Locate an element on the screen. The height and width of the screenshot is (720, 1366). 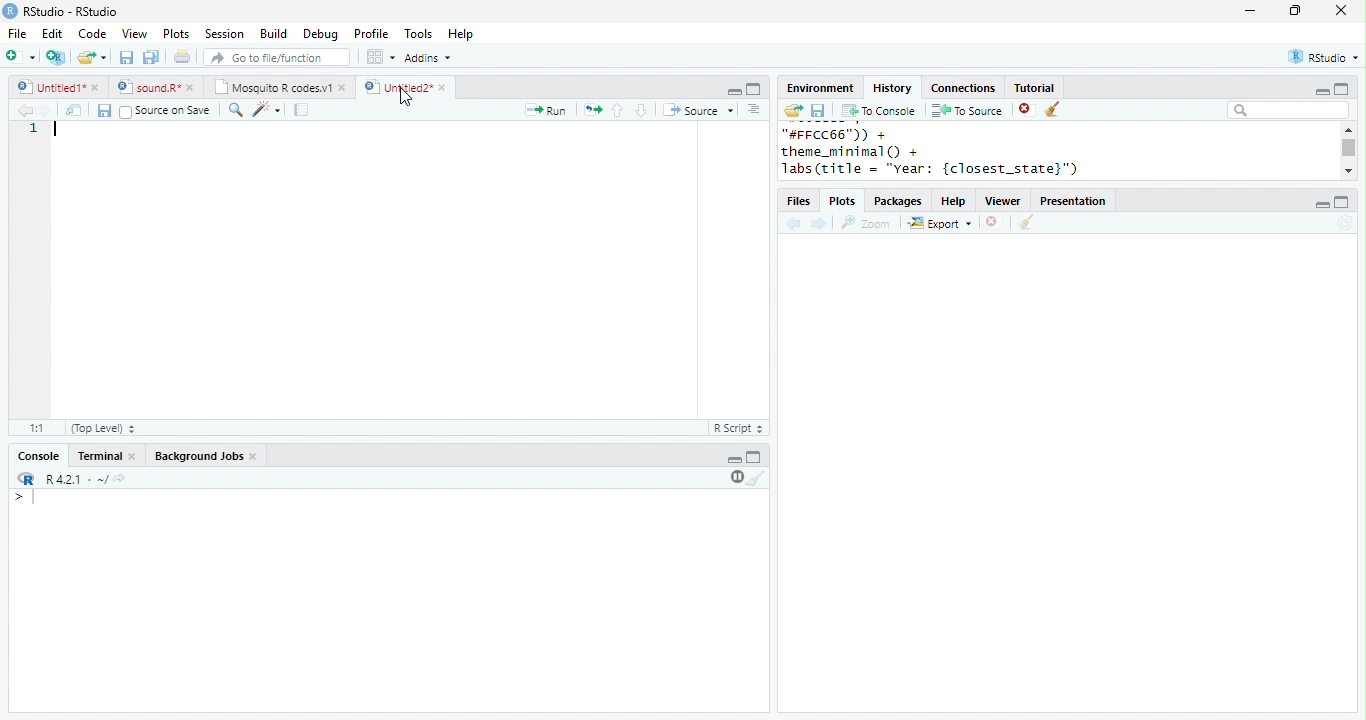
pause is located at coordinates (735, 478).